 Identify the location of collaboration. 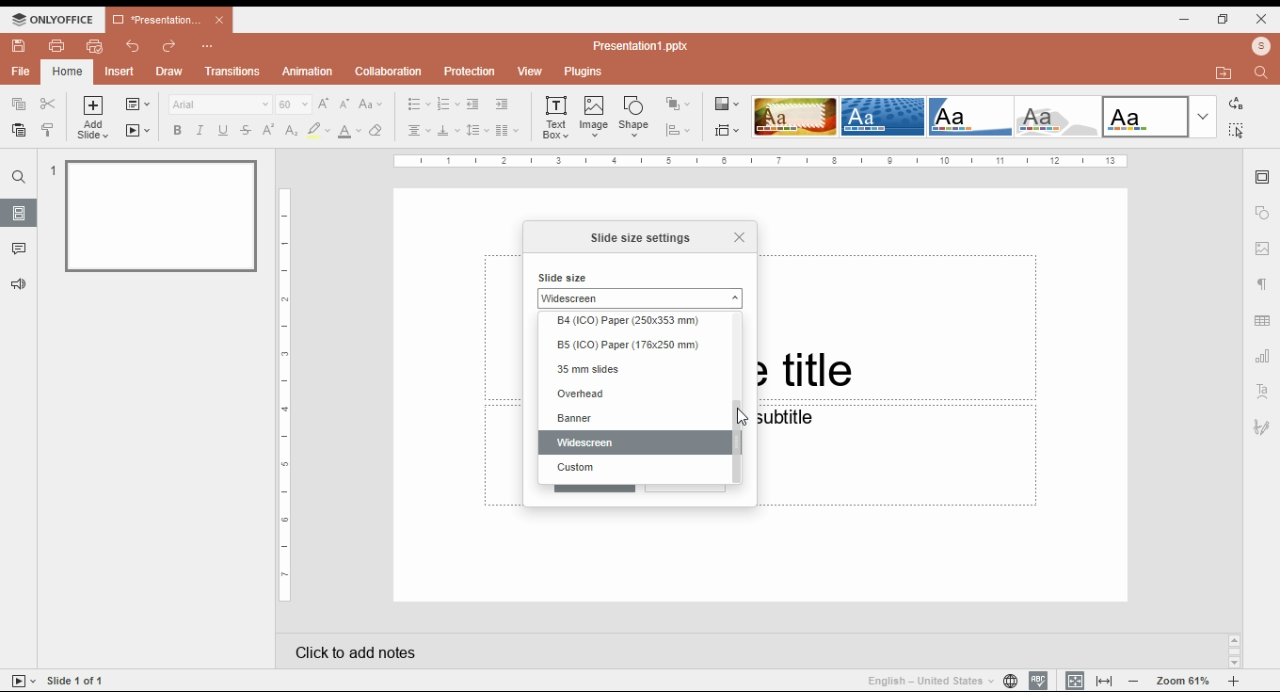
(388, 71).